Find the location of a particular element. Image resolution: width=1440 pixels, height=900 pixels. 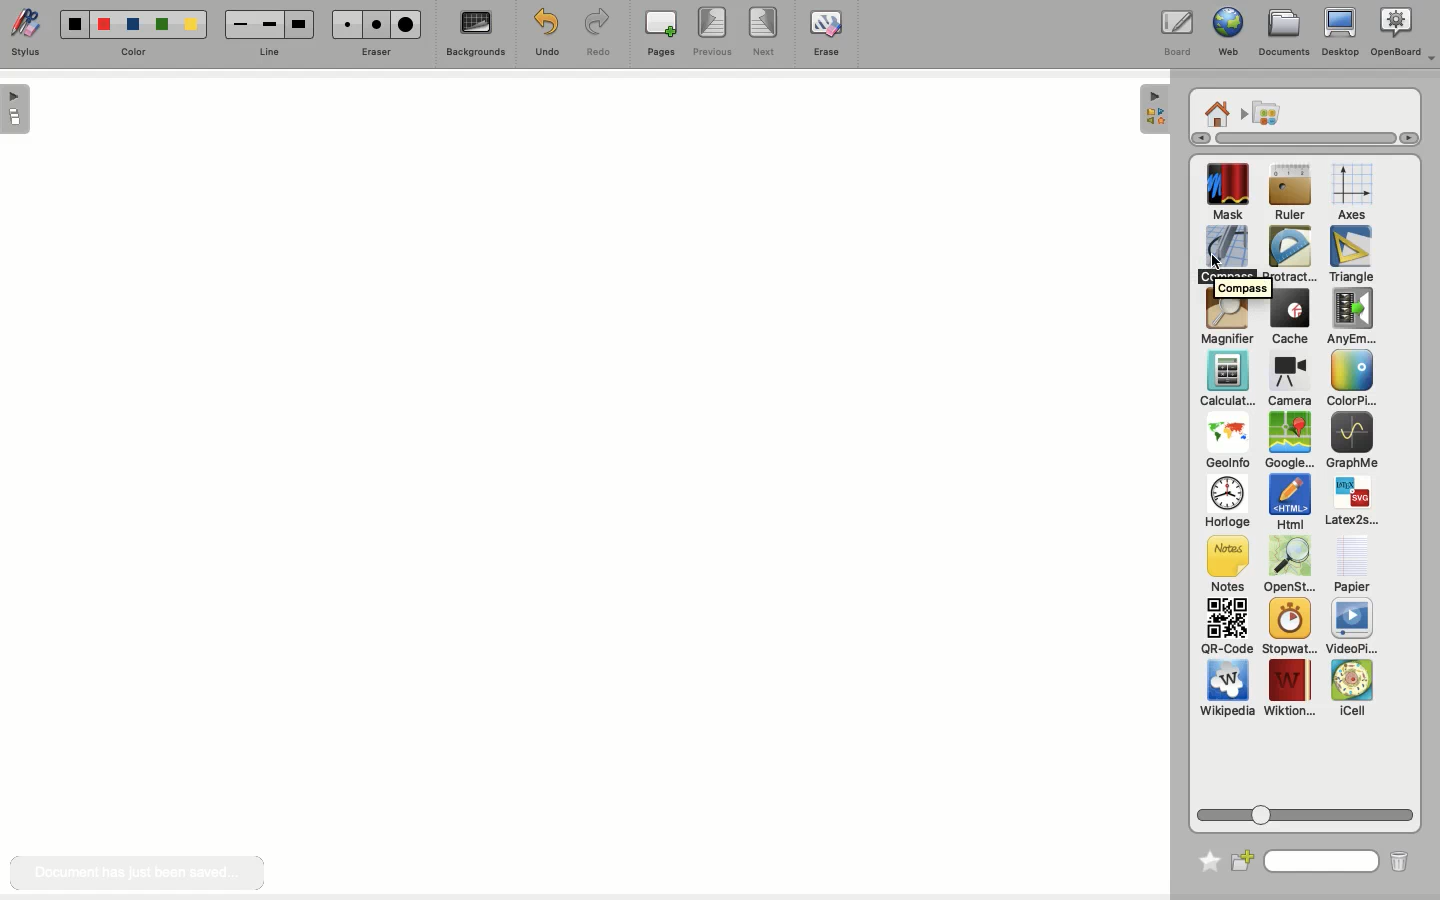

color2 is located at coordinates (101, 23).